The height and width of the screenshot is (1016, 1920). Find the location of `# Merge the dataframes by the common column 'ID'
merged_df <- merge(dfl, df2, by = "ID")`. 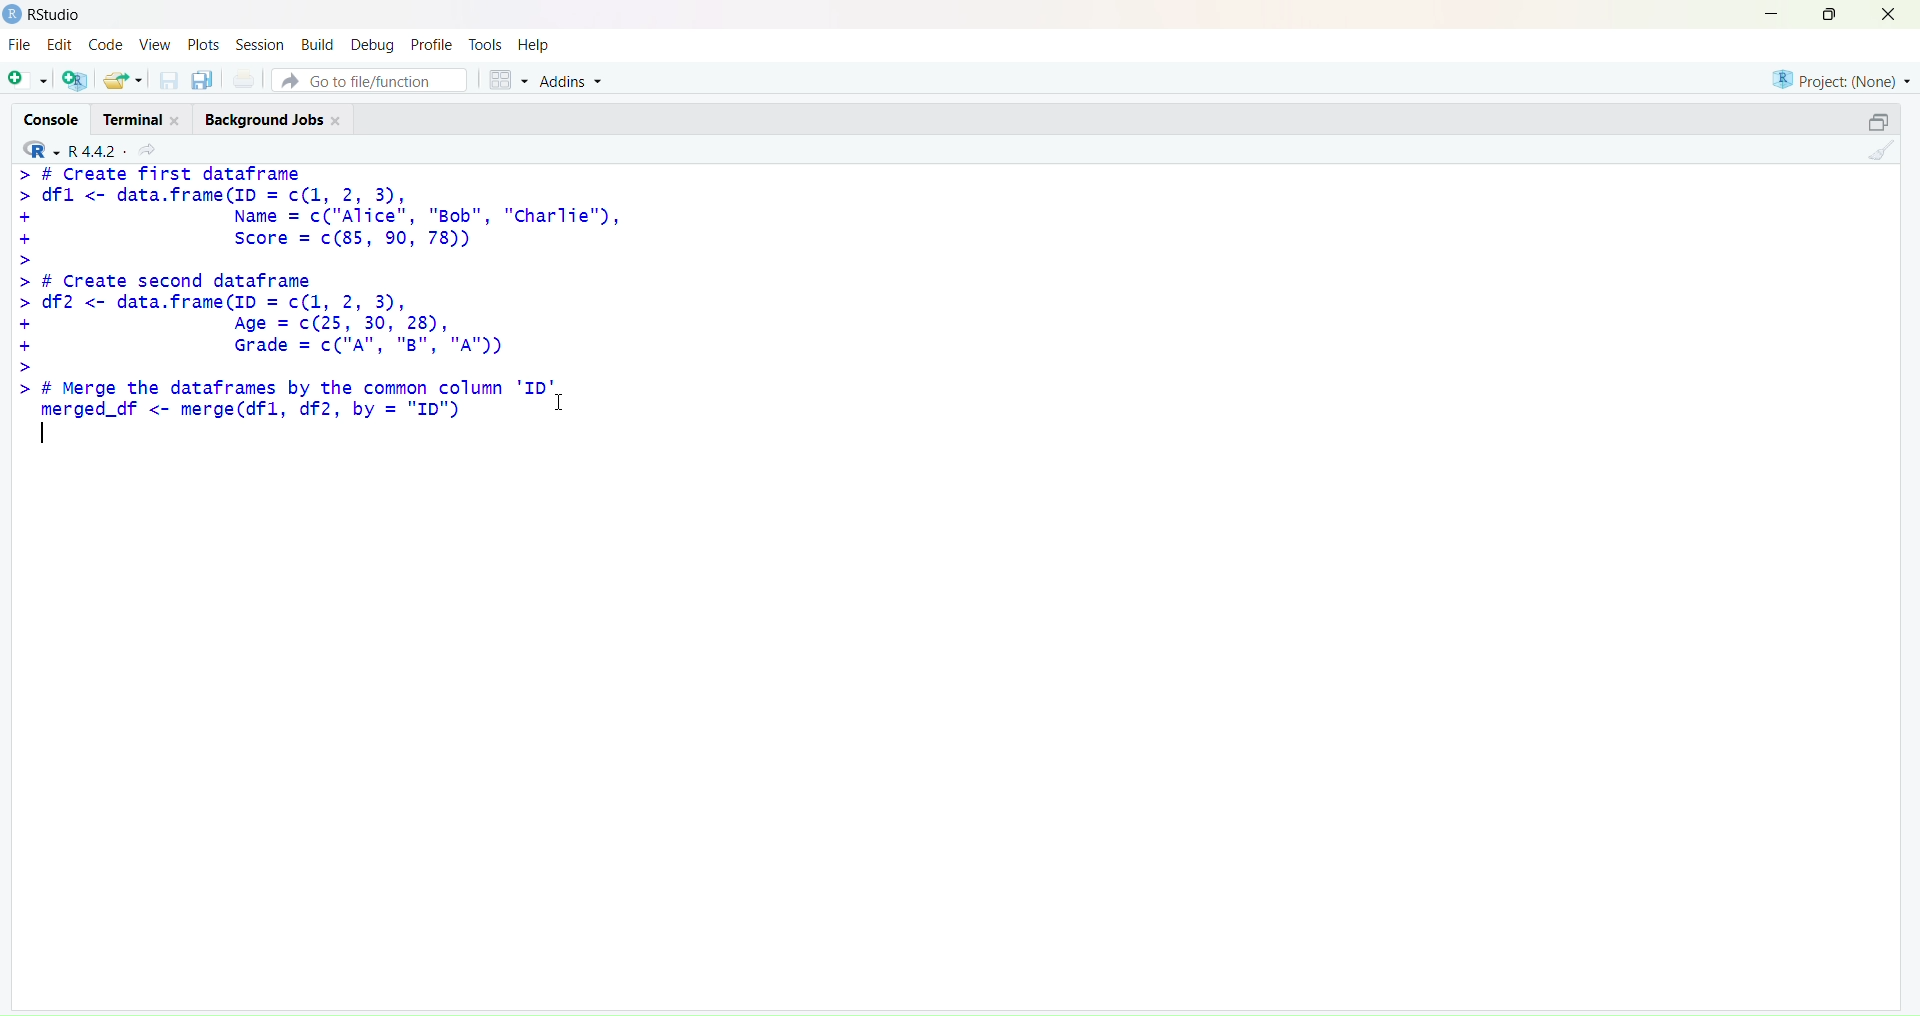

# Merge the dataframes by the common column 'ID'
merged_df <- merge(dfl, df2, by = "ID") is located at coordinates (284, 399).